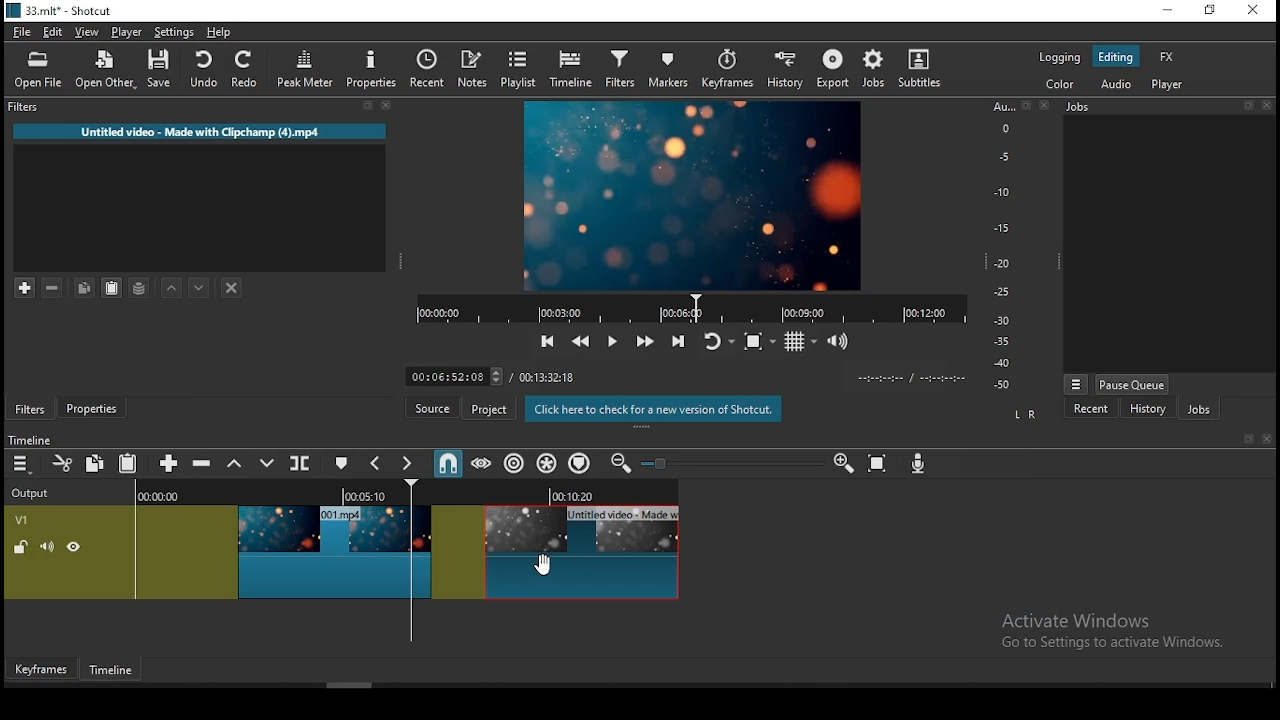 The image size is (1280, 720). What do you see at coordinates (451, 464) in the screenshot?
I see `snap` at bounding box center [451, 464].